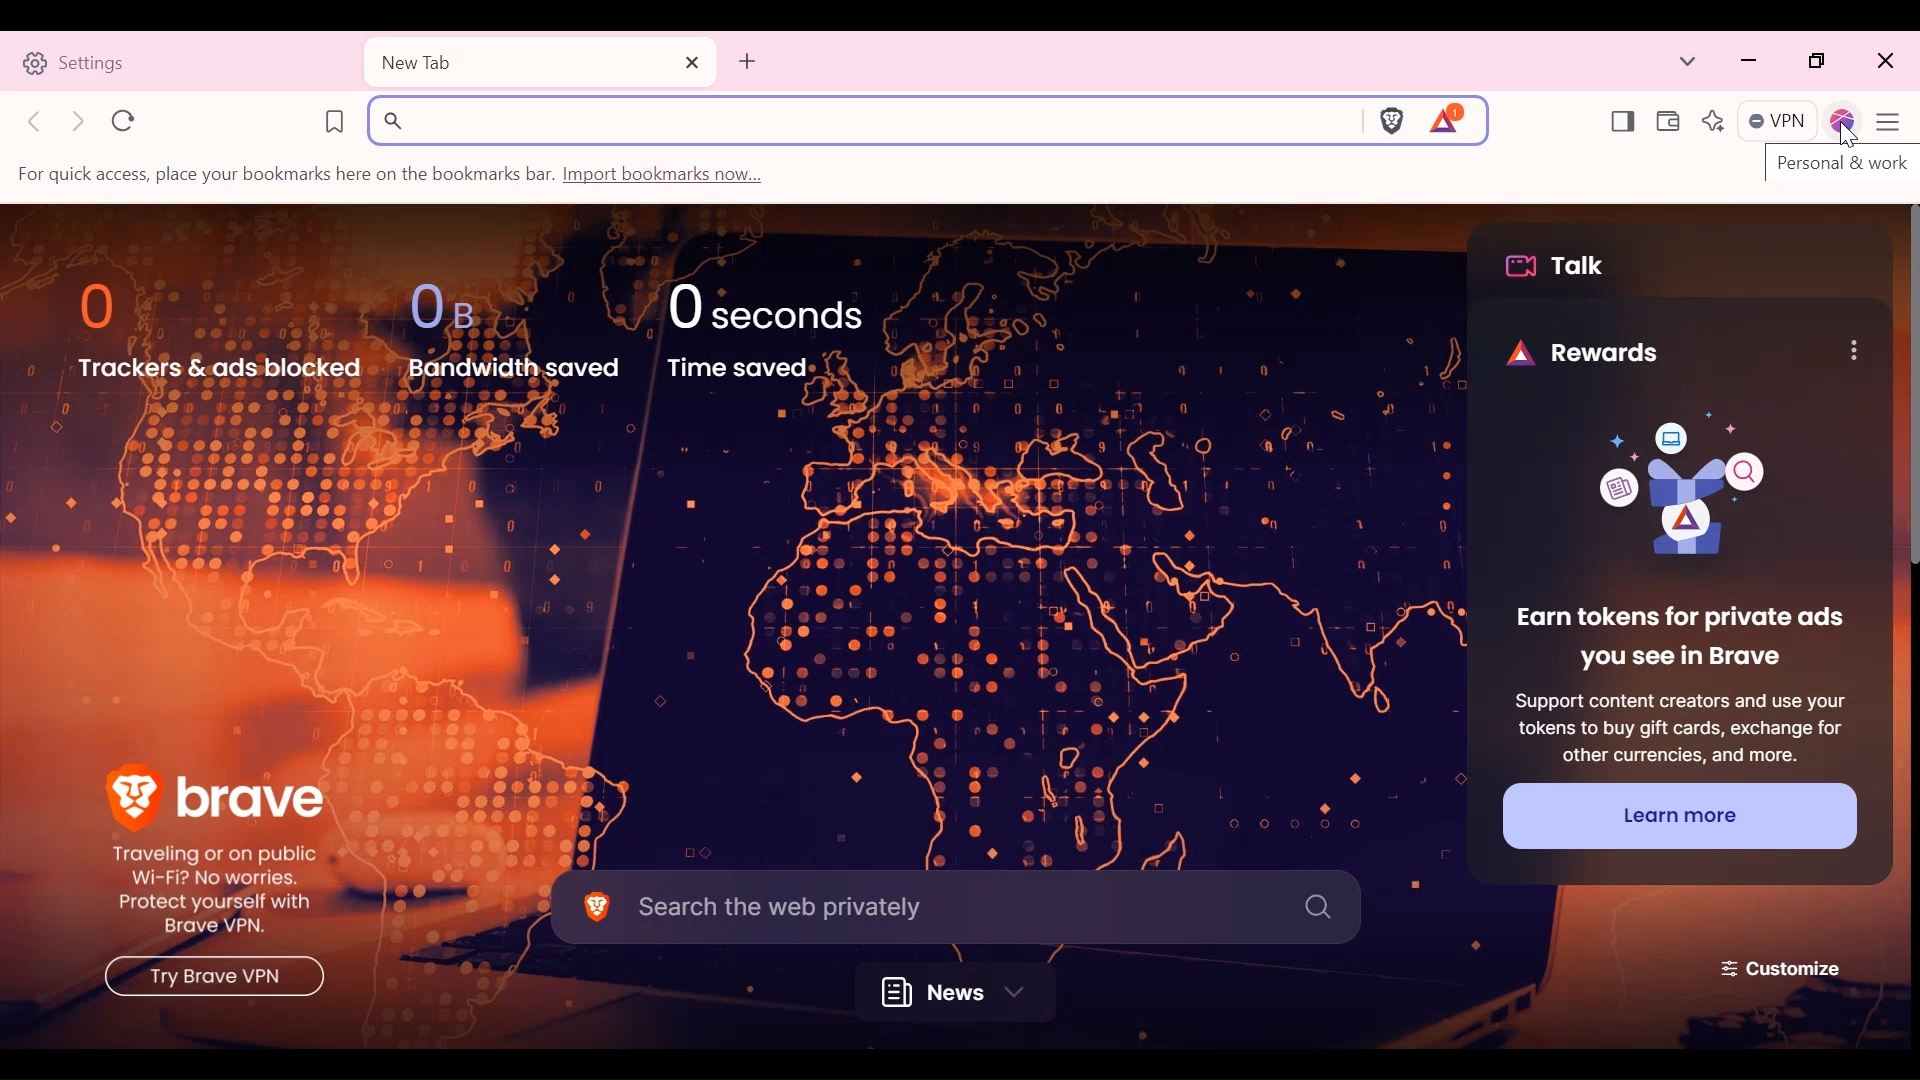  Describe the element at coordinates (394, 175) in the screenshot. I see `For quick access, place your bookmarks here on the bookmarks bar. Import bookmarks now` at that location.